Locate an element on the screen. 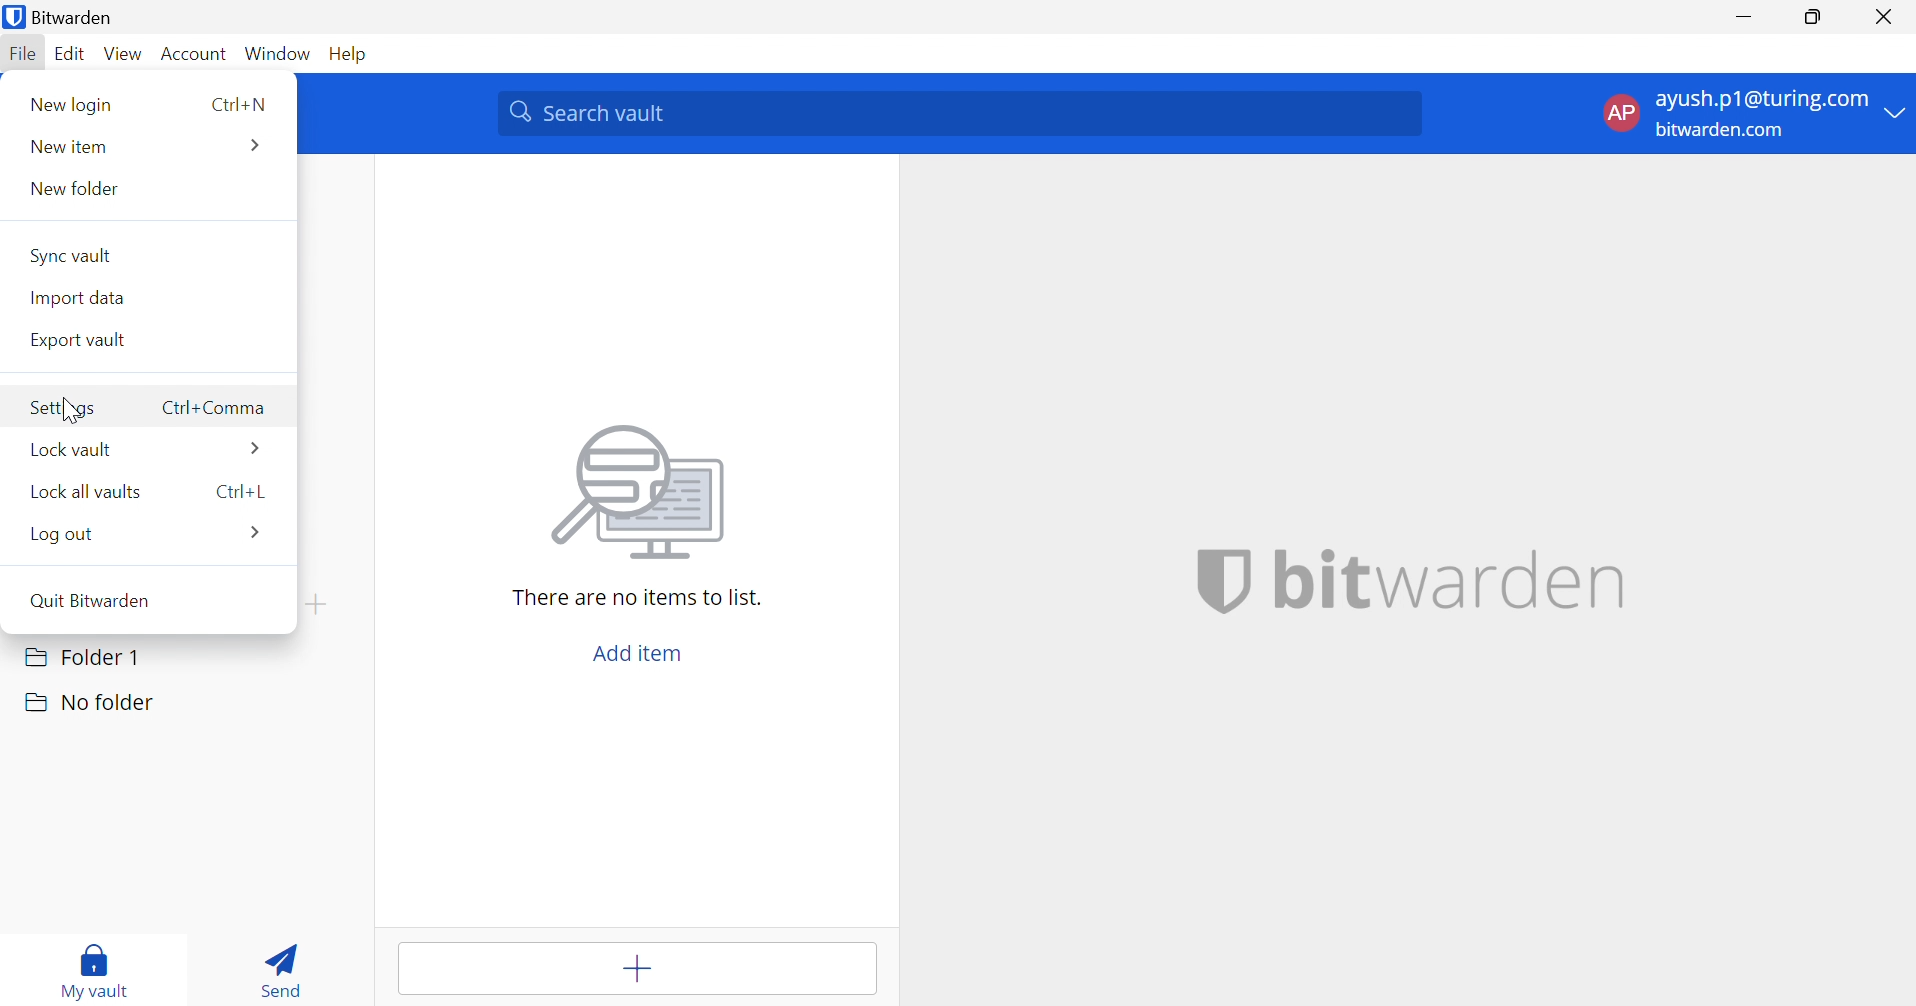 The image size is (1916, 1006). My vault is located at coordinates (95, 967).